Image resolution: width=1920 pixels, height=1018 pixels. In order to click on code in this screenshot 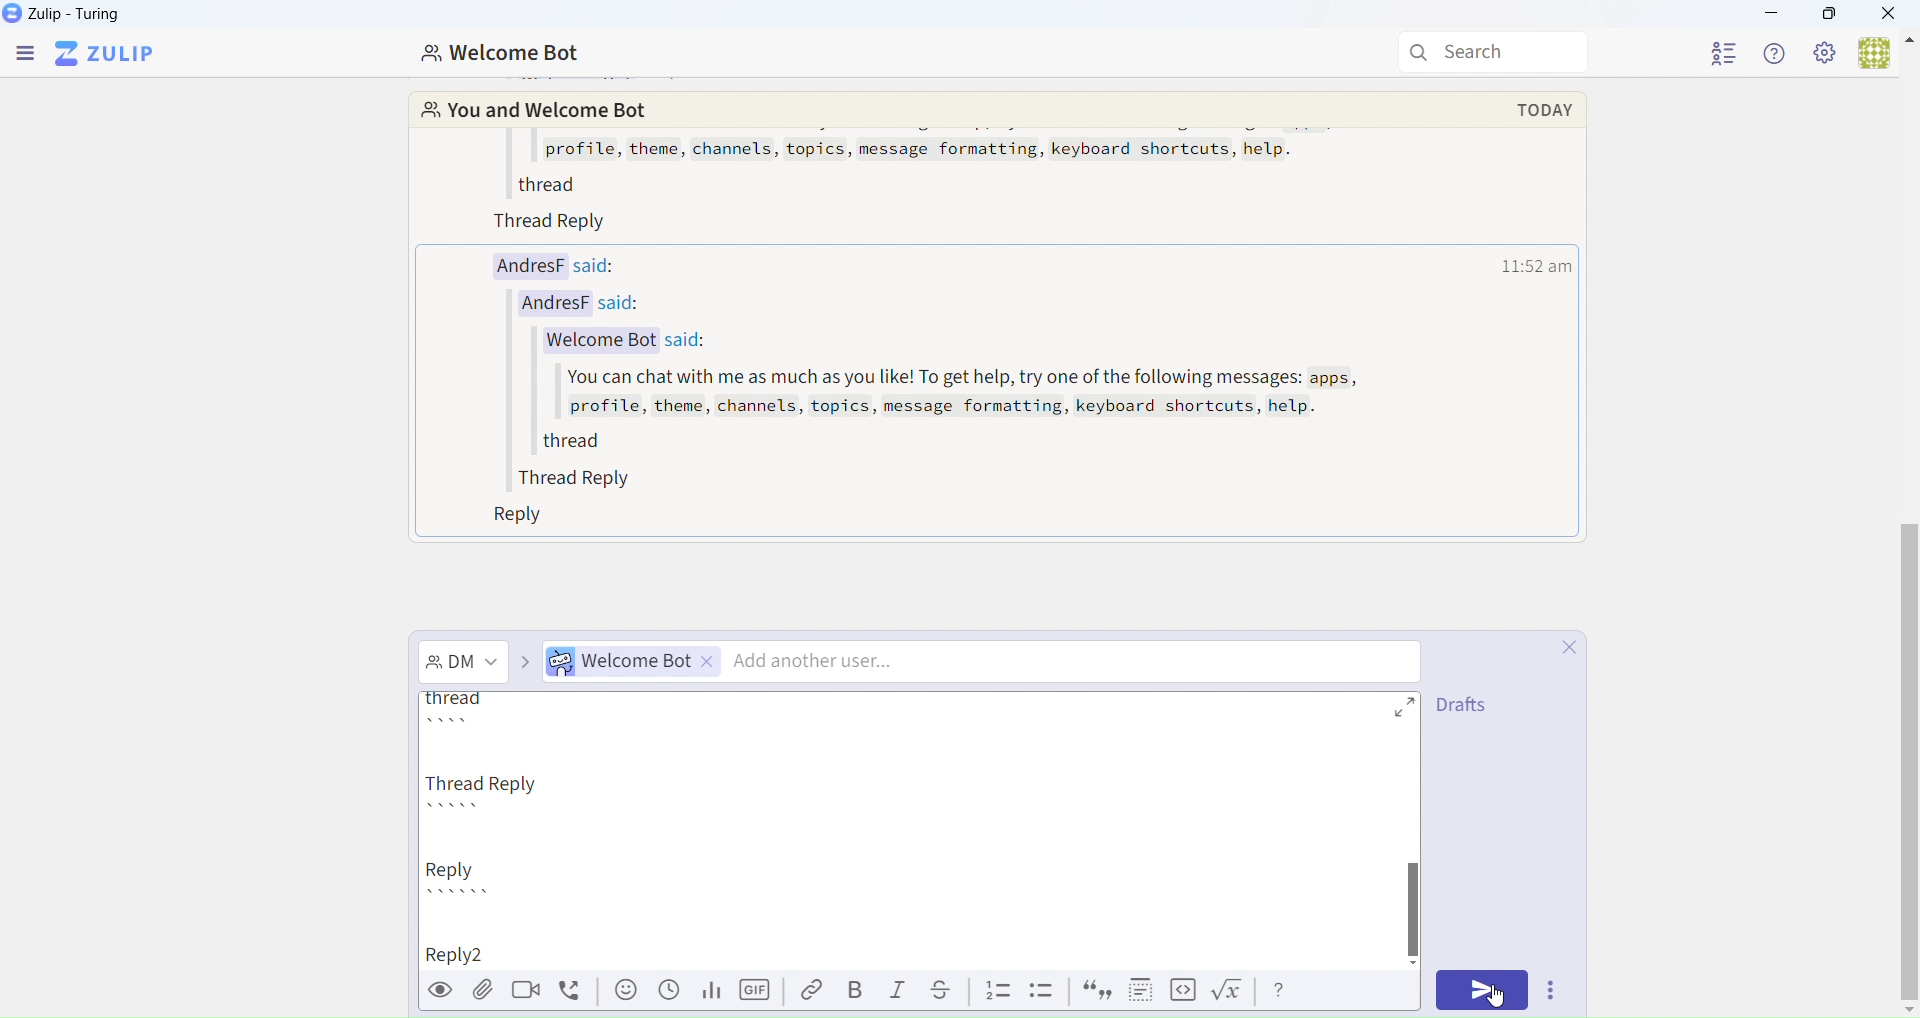, I will do `click(1184, 993)`.